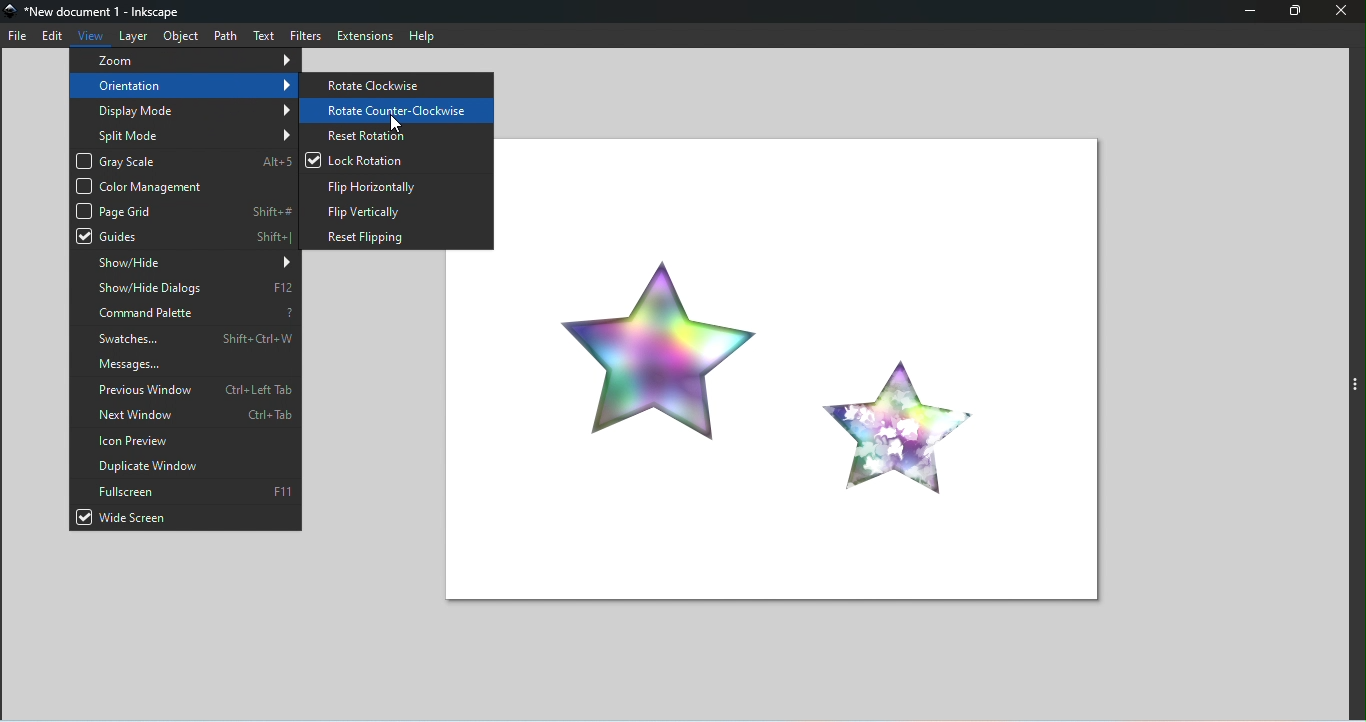 This screenshot has width=1366, height=722. I want to click on Orientation, so click(185, 85).